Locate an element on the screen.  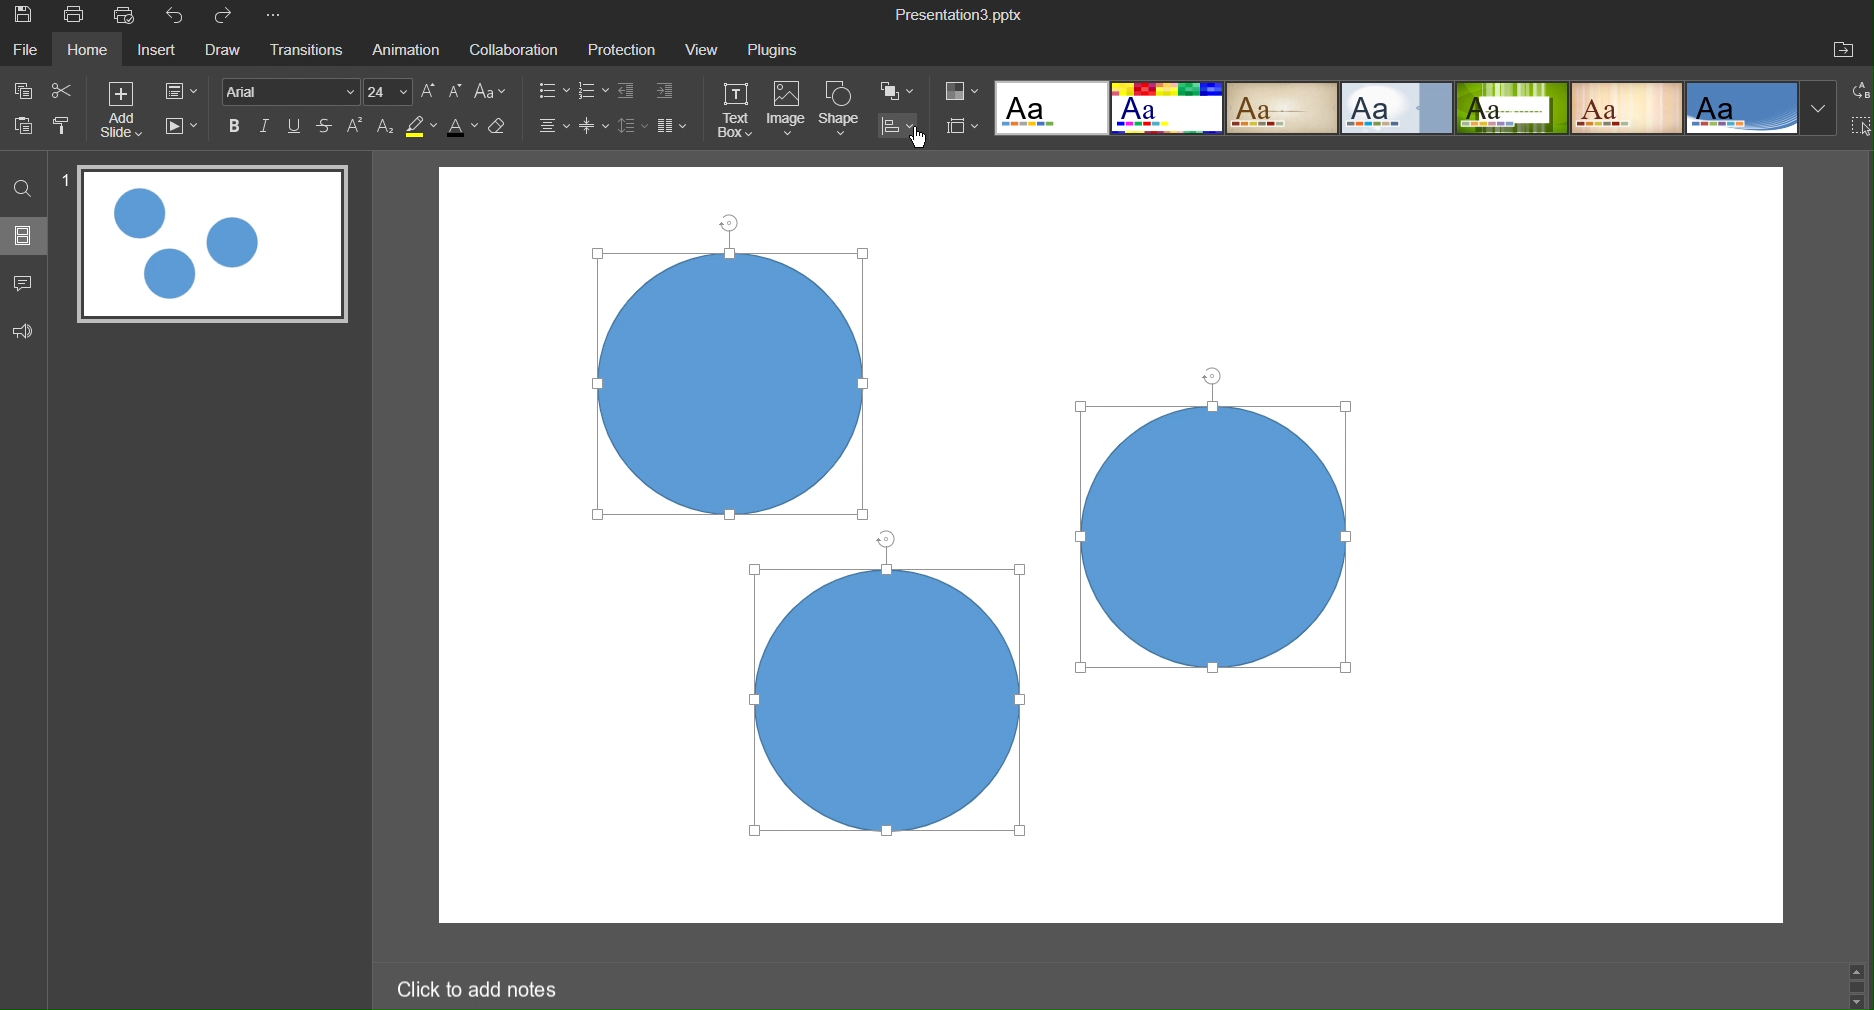
Slide Size Settings is located at coordinates (963, 126).